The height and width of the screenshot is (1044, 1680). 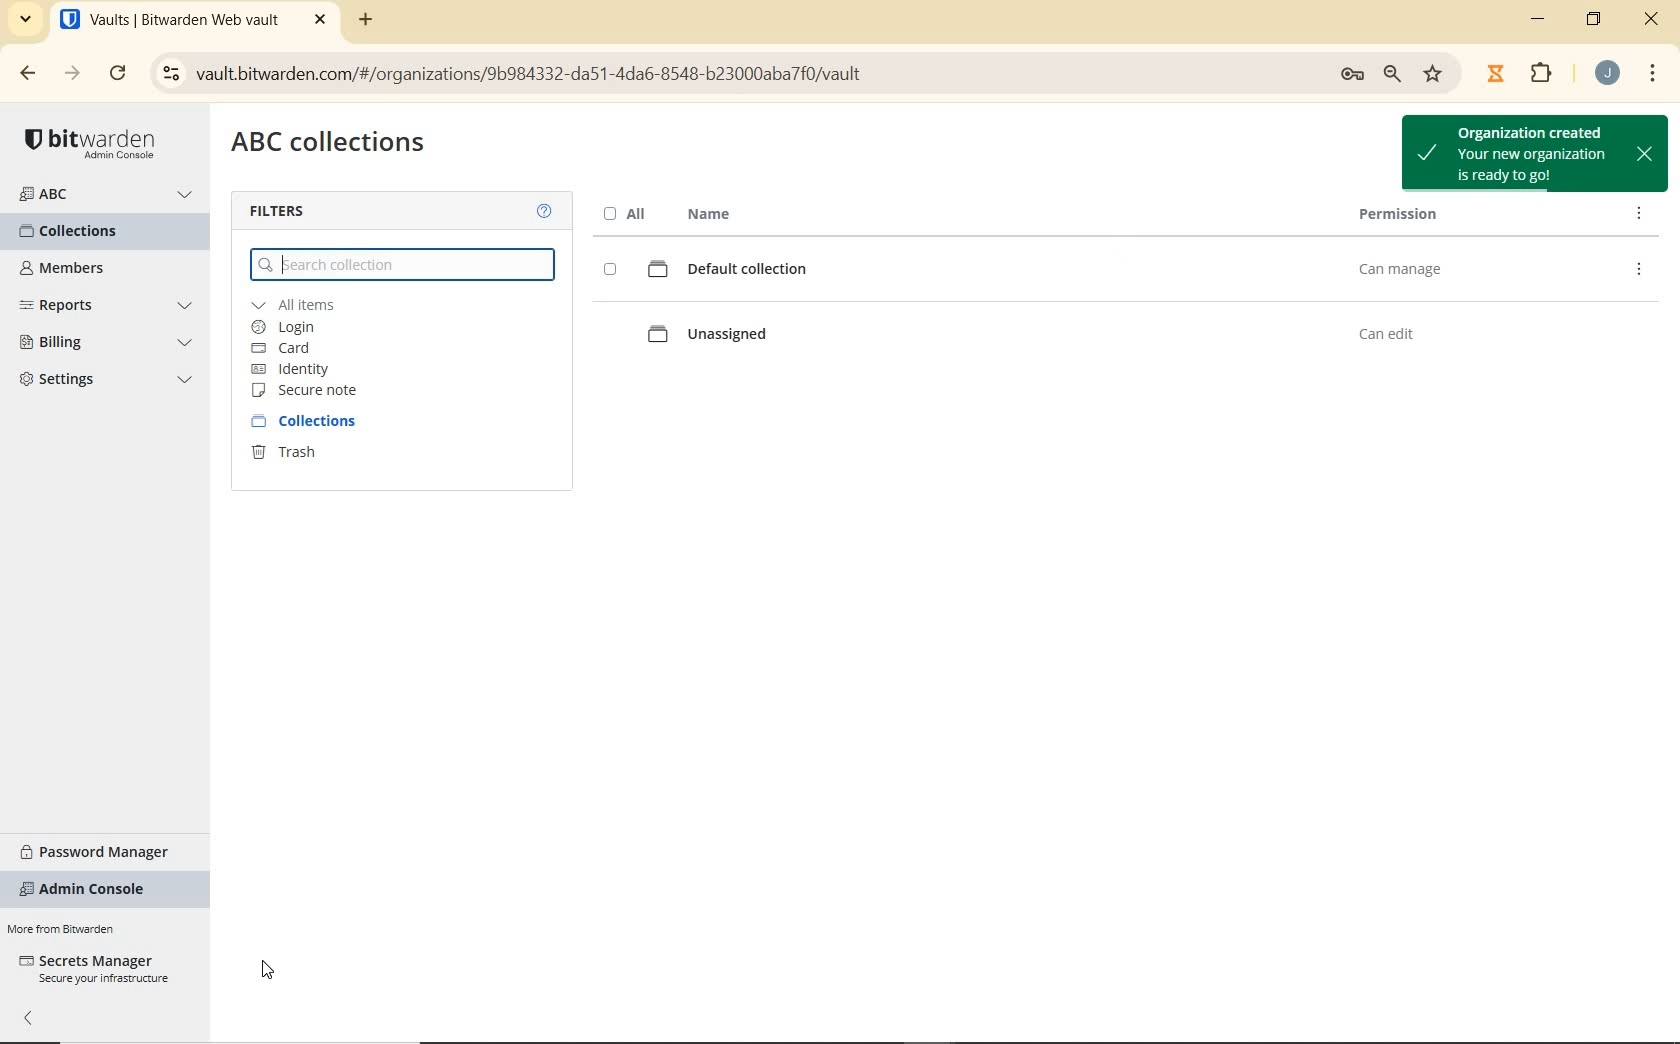 What do you see at coordinates (103, 270) in the screenshot?
I see `MEMBERS` at bounding box center [103, 270].